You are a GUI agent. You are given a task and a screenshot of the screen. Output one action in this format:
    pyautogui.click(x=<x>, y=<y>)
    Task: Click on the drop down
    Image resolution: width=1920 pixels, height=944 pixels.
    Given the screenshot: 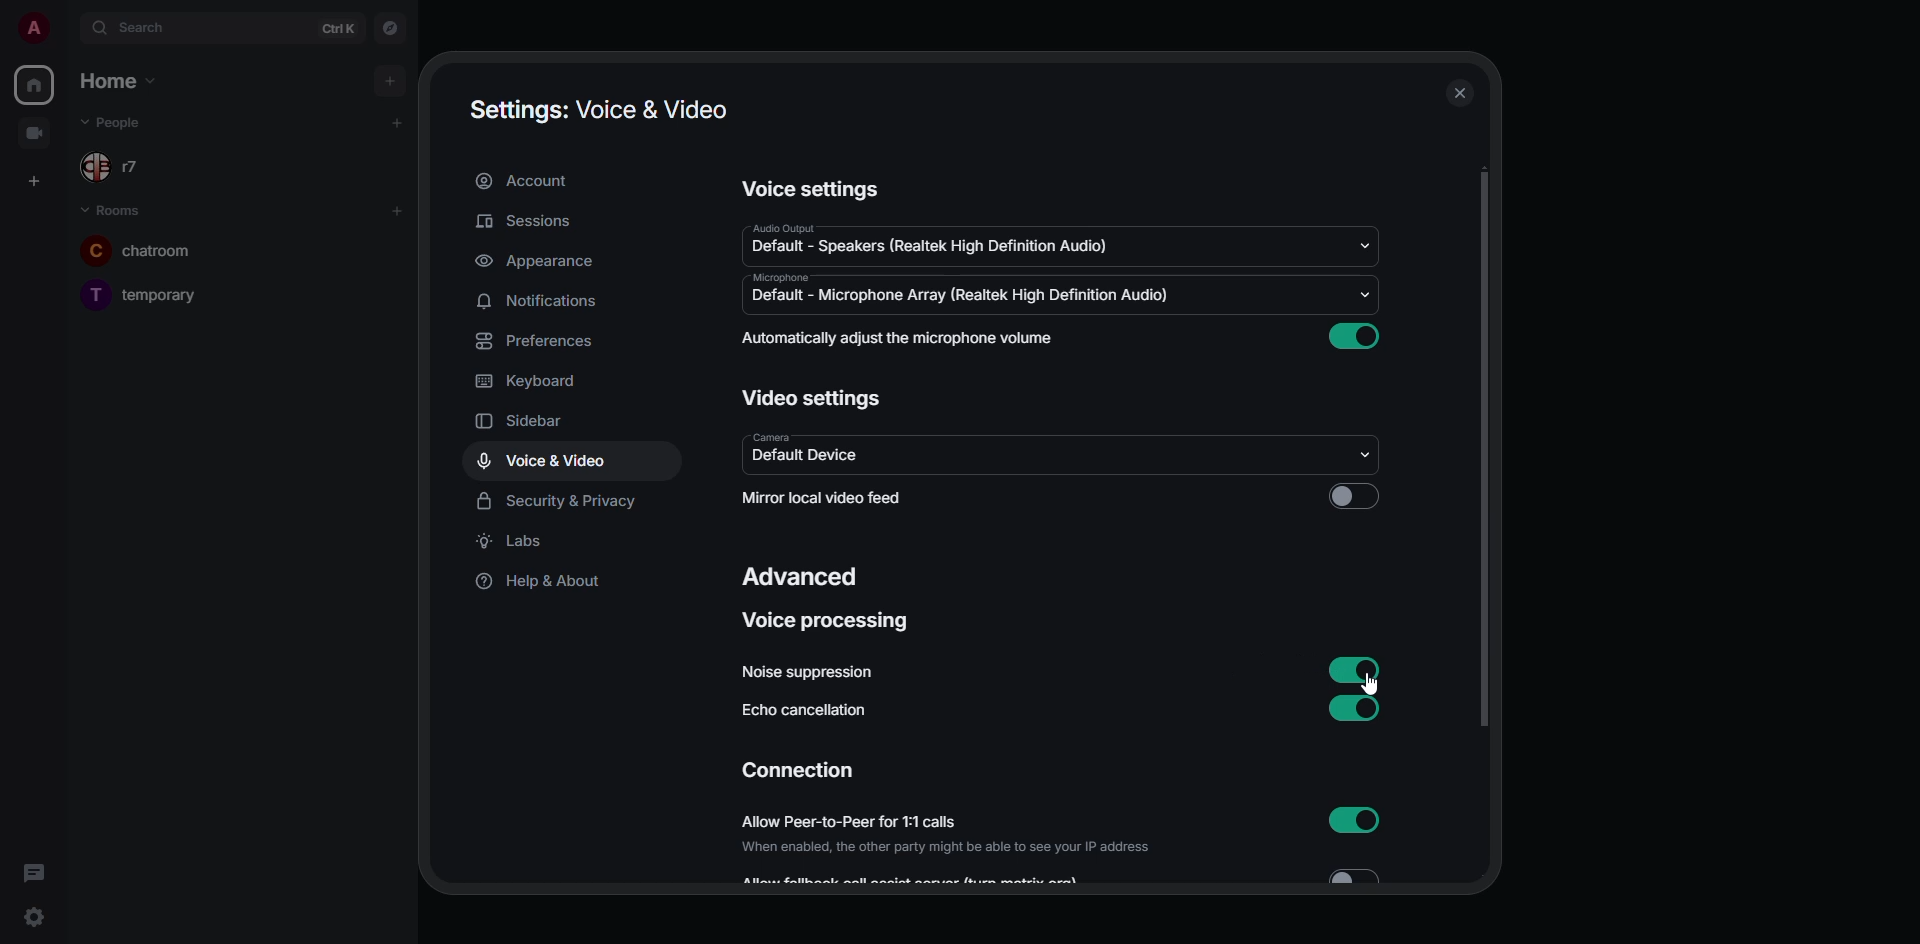 What is the action you would take?
    pyautogui.click(x=1364, y=245)
    